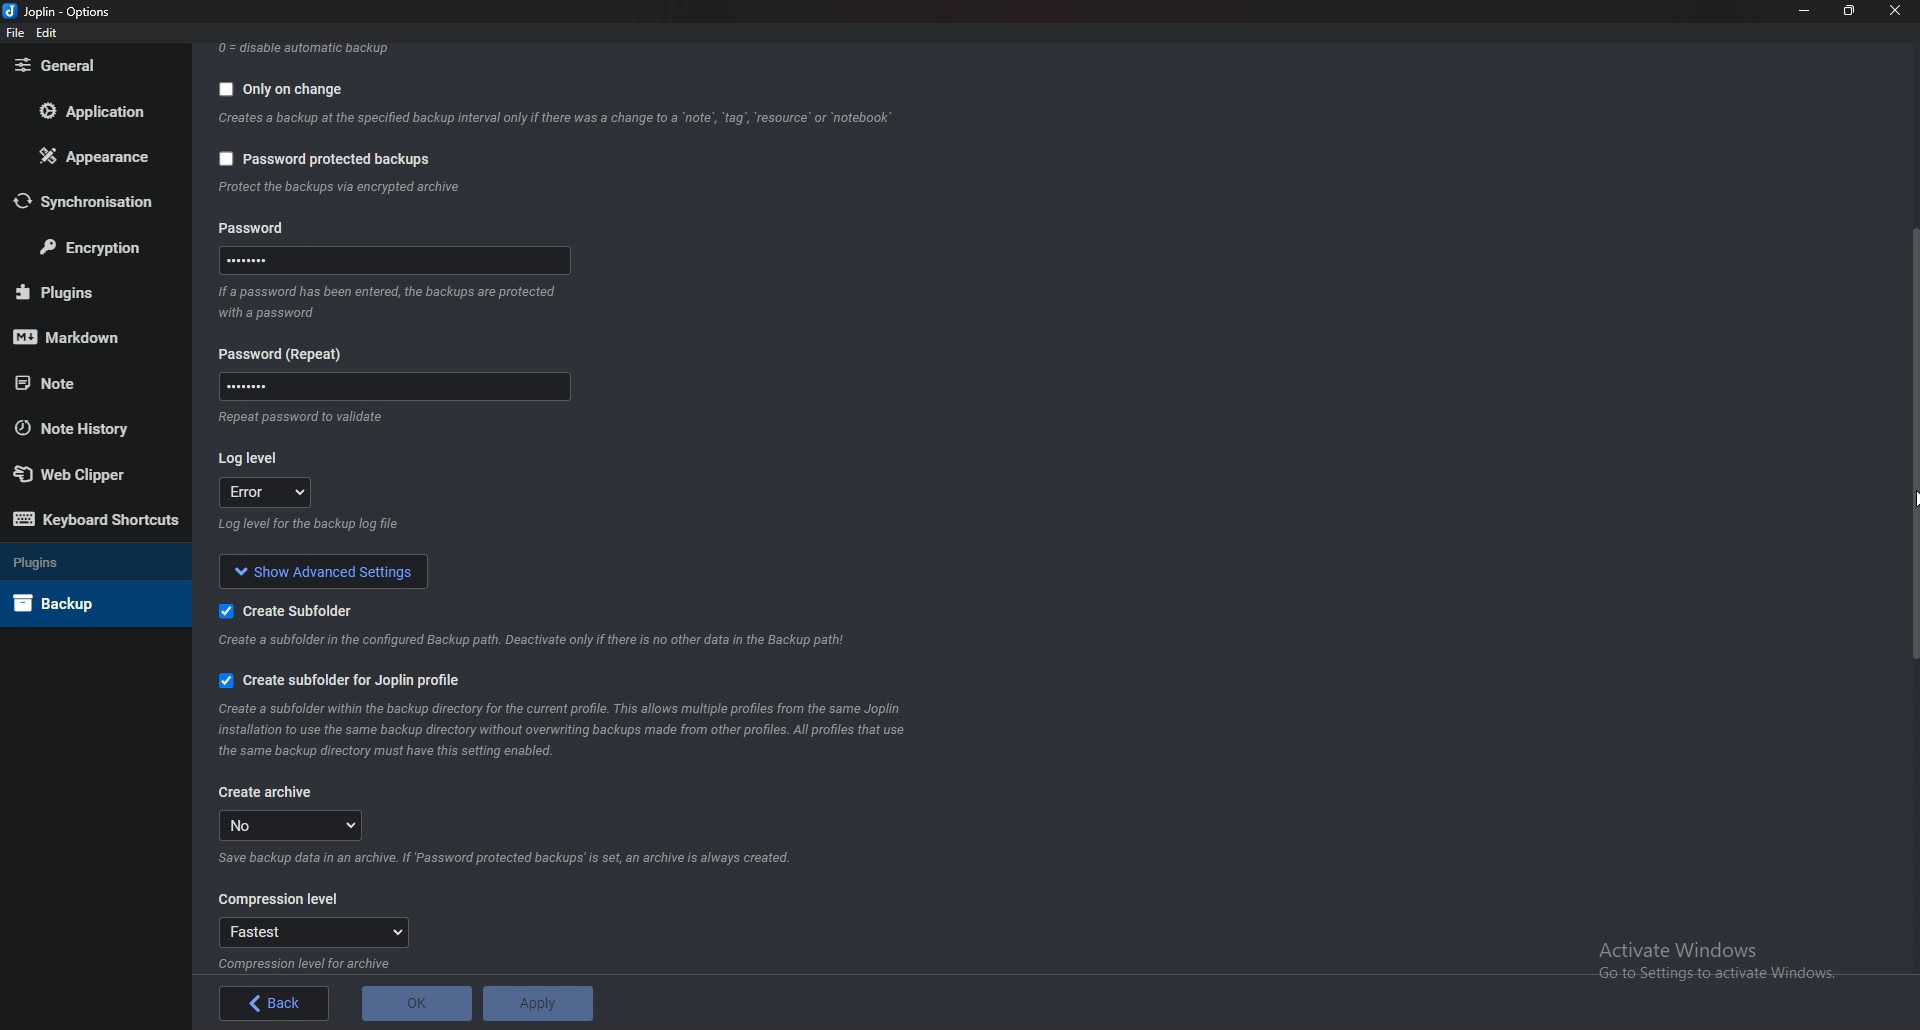 The image size is (1920, 1030). What do you see at coordinates (340, 186) in the screenshot?
I see `info` at bounding box center [340, 186].